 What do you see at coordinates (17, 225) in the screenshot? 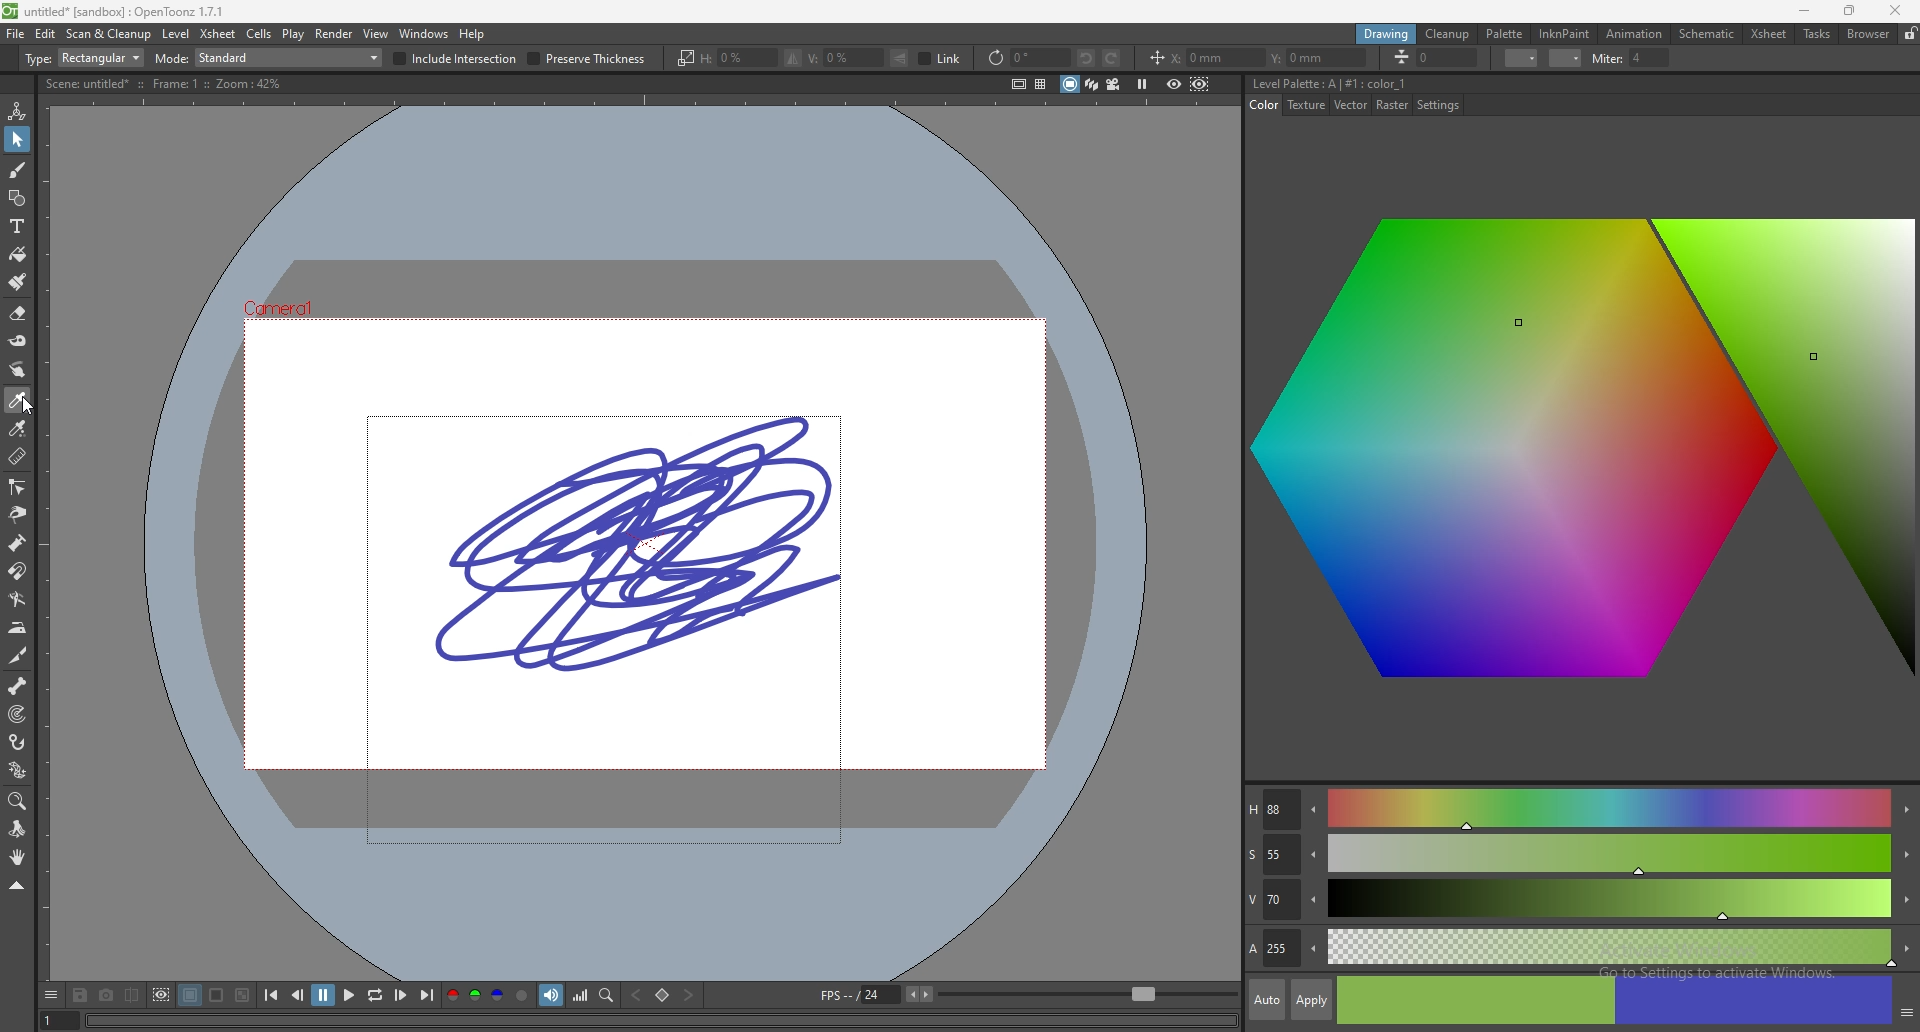
I see `type tool` at bounding box center [17, 225].